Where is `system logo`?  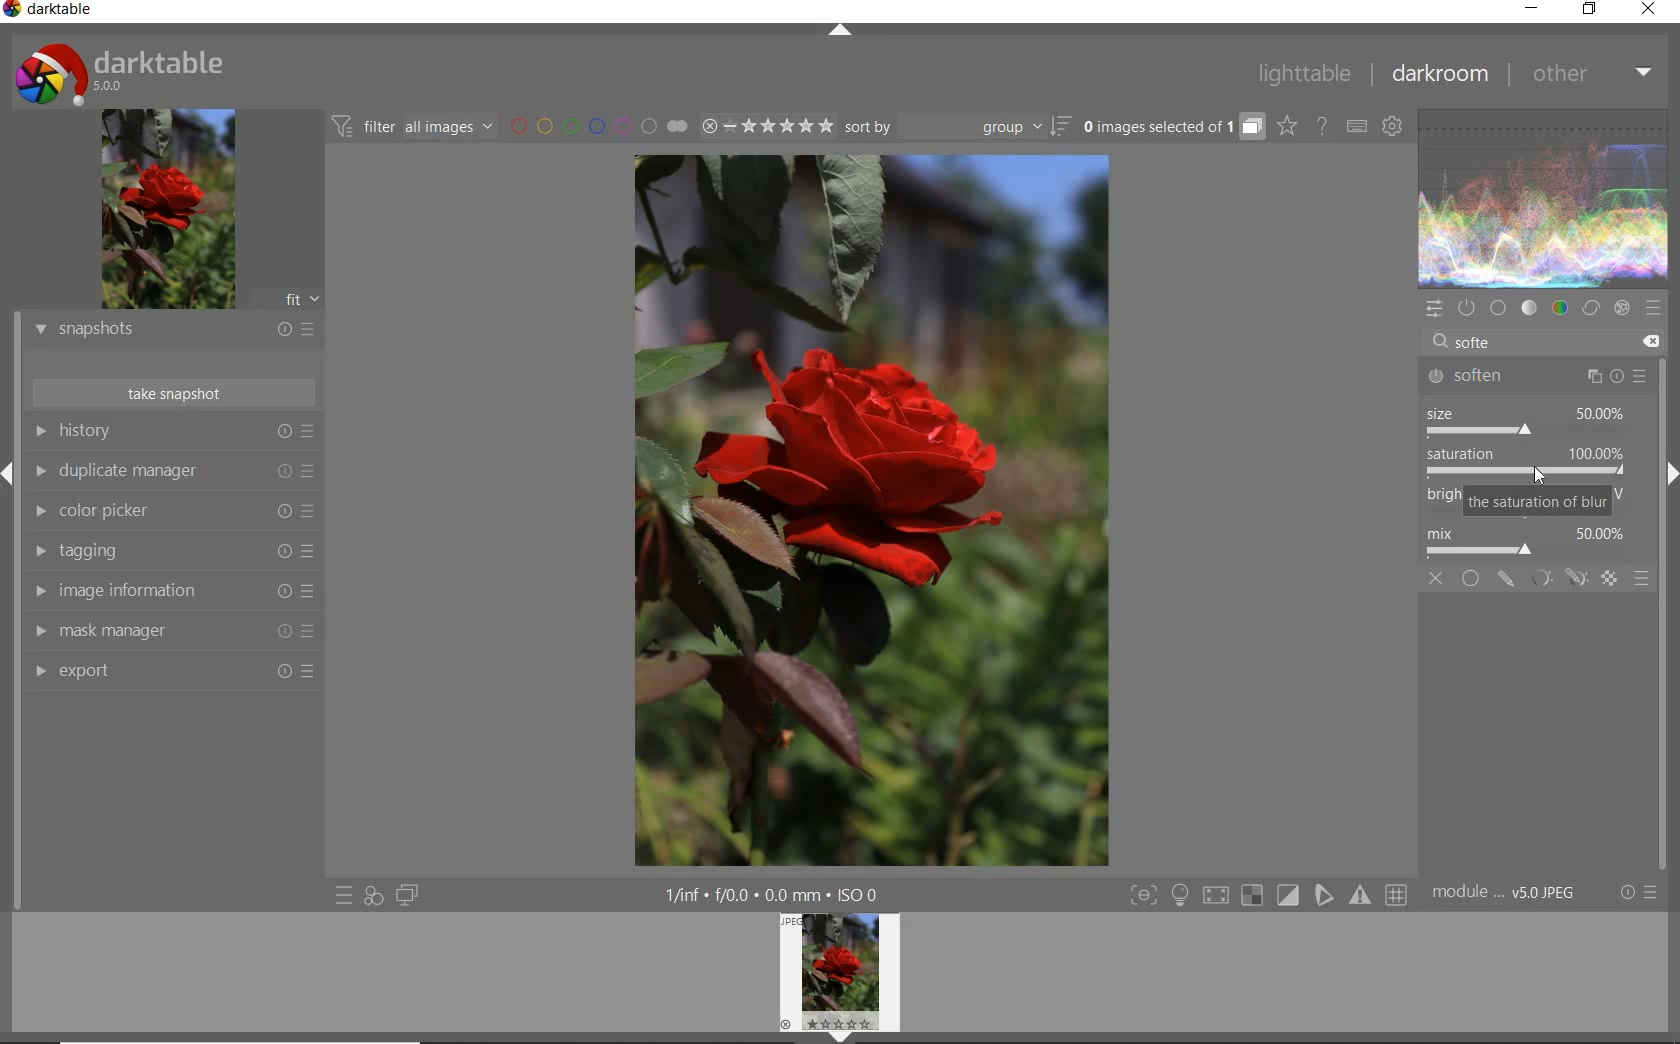
system logo is located at coordinates (123, 71).